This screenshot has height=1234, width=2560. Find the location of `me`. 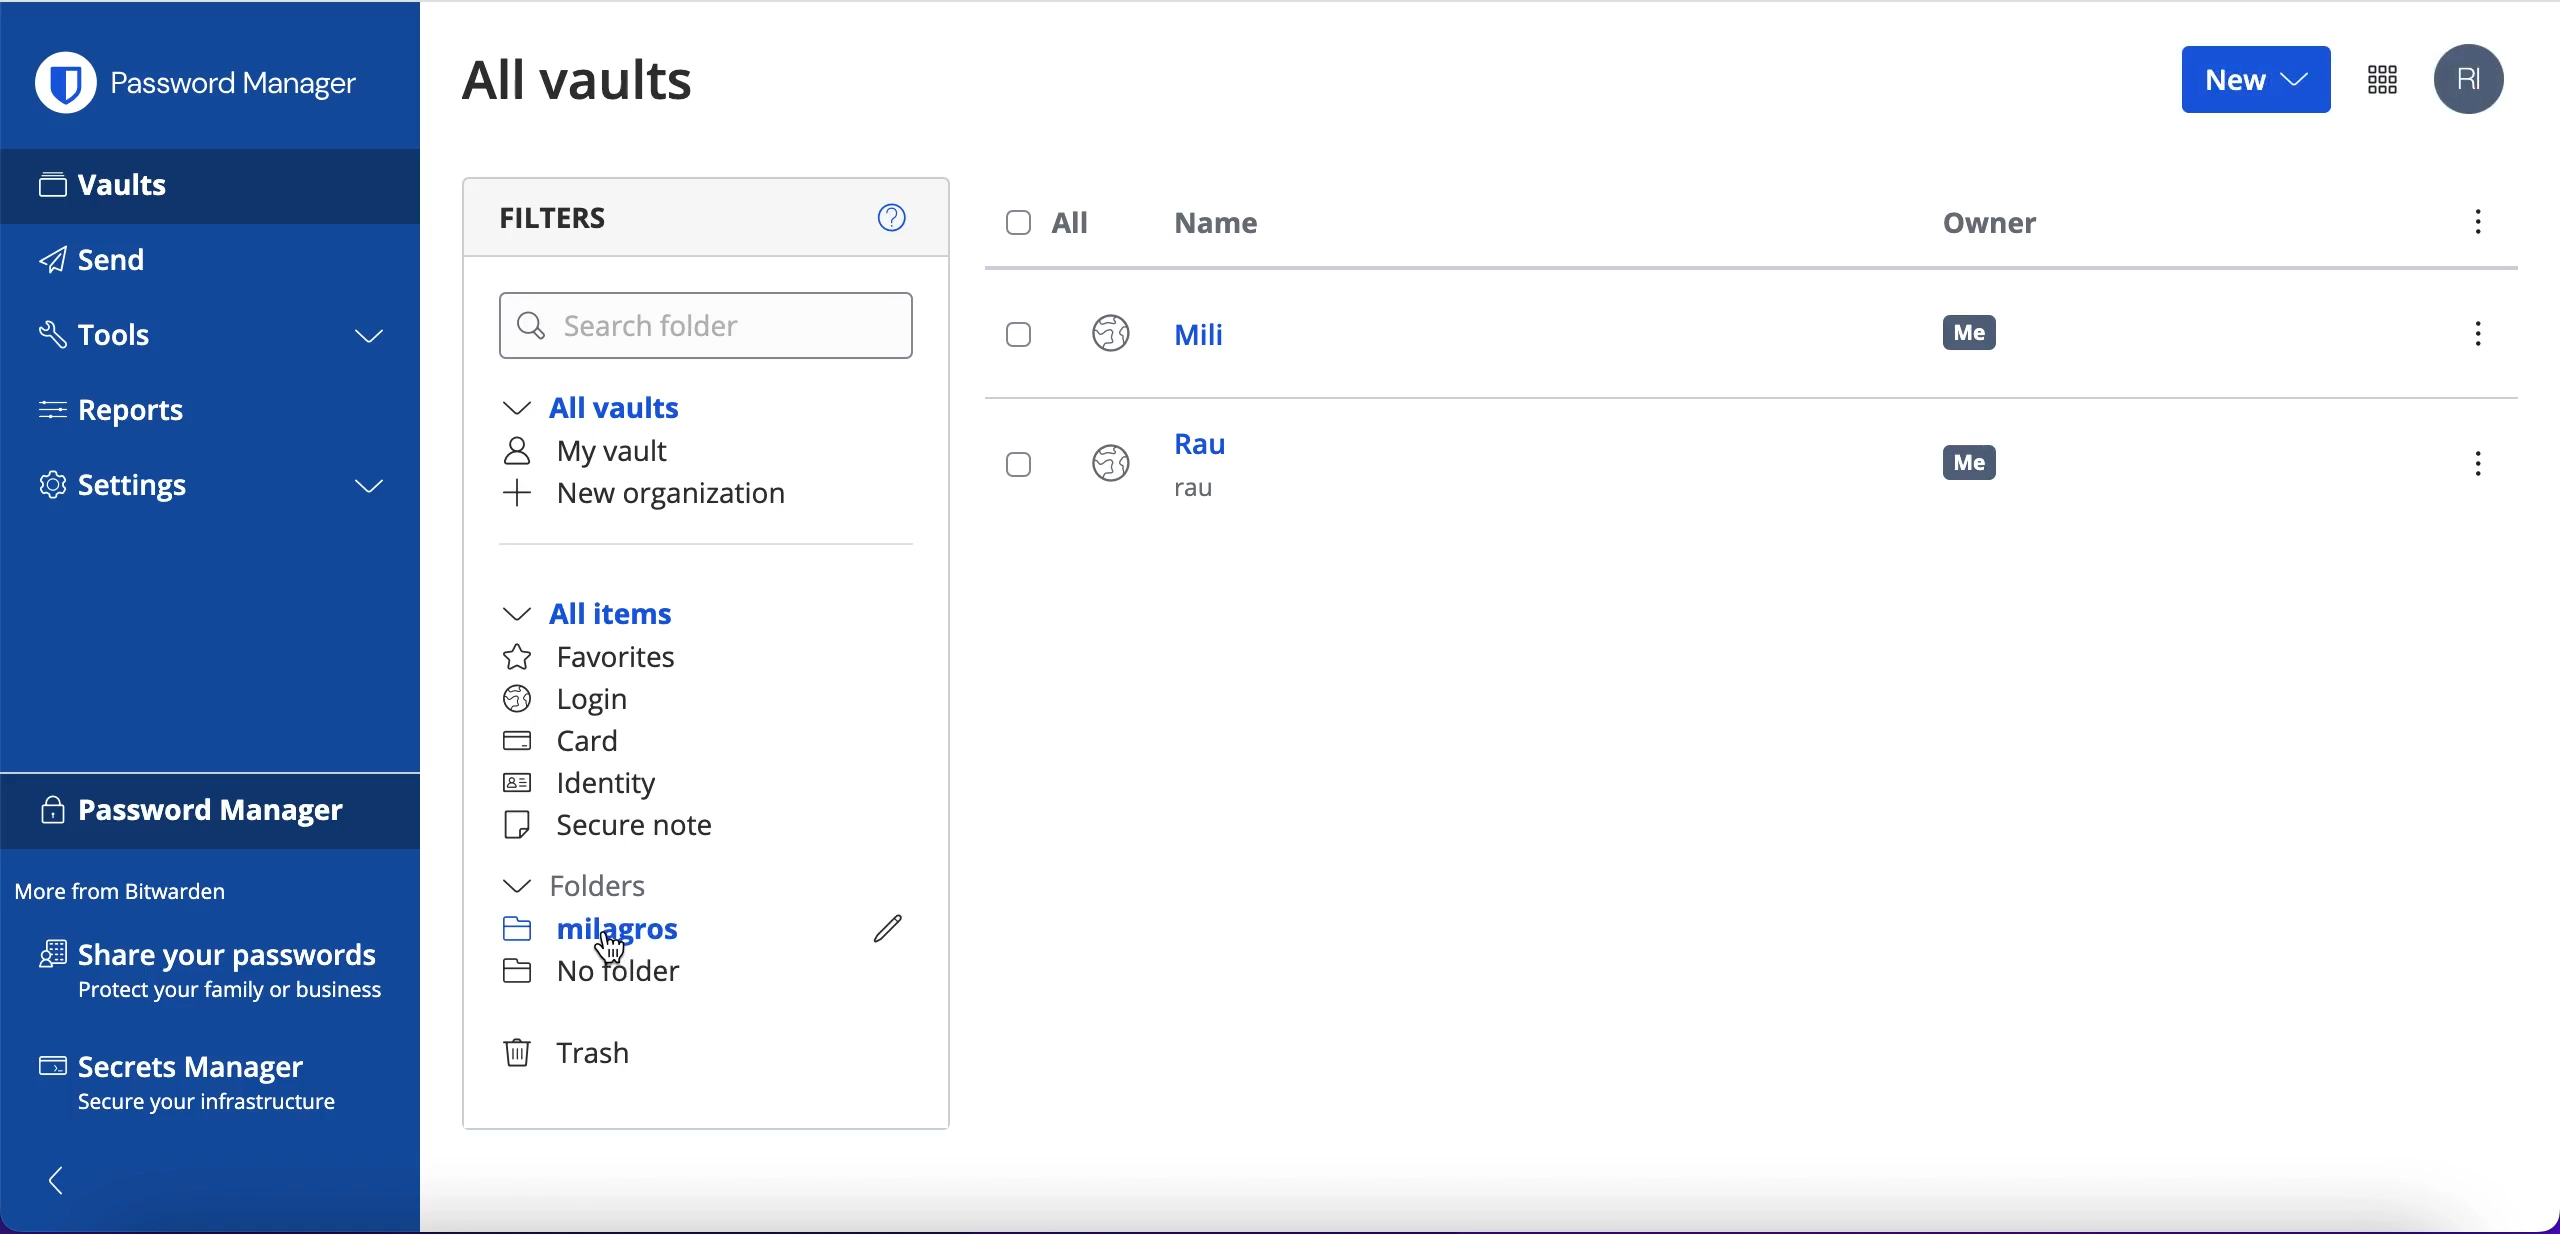

me is located at coordinates (1985, 472).